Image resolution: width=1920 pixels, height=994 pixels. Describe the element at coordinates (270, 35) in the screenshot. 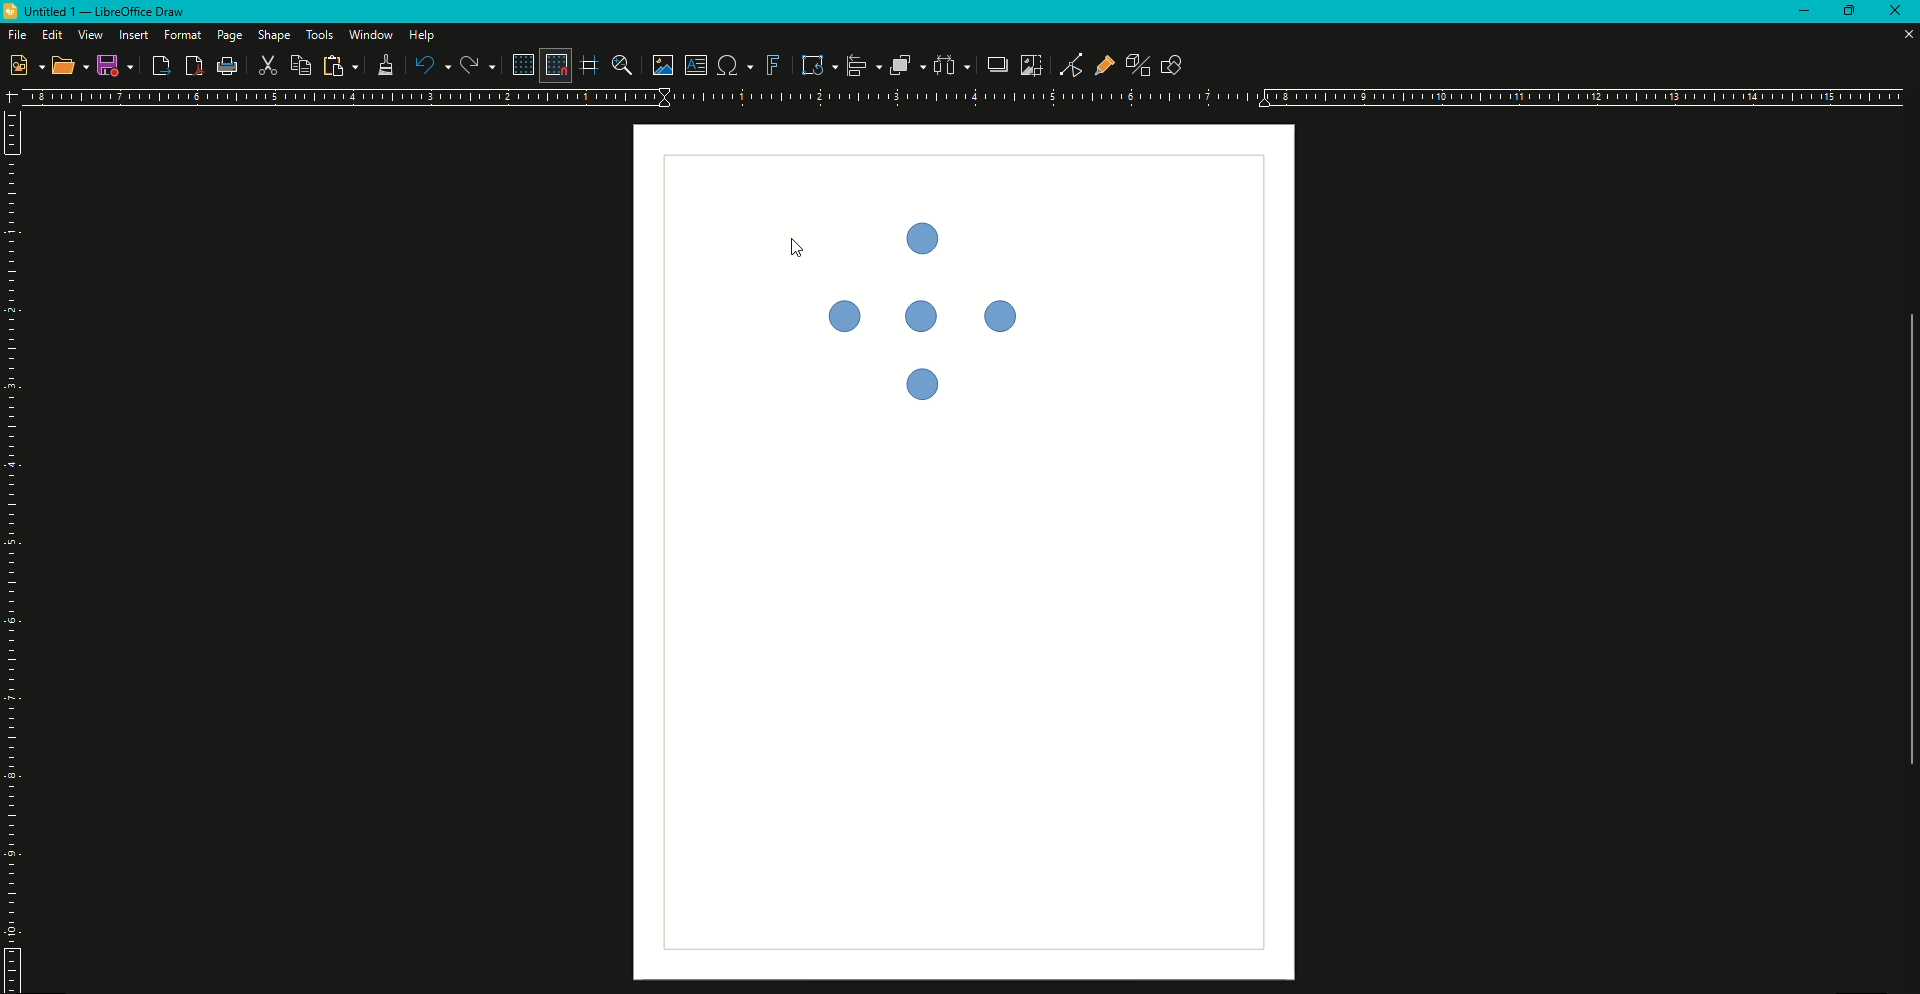

I see `Shape` at that location.